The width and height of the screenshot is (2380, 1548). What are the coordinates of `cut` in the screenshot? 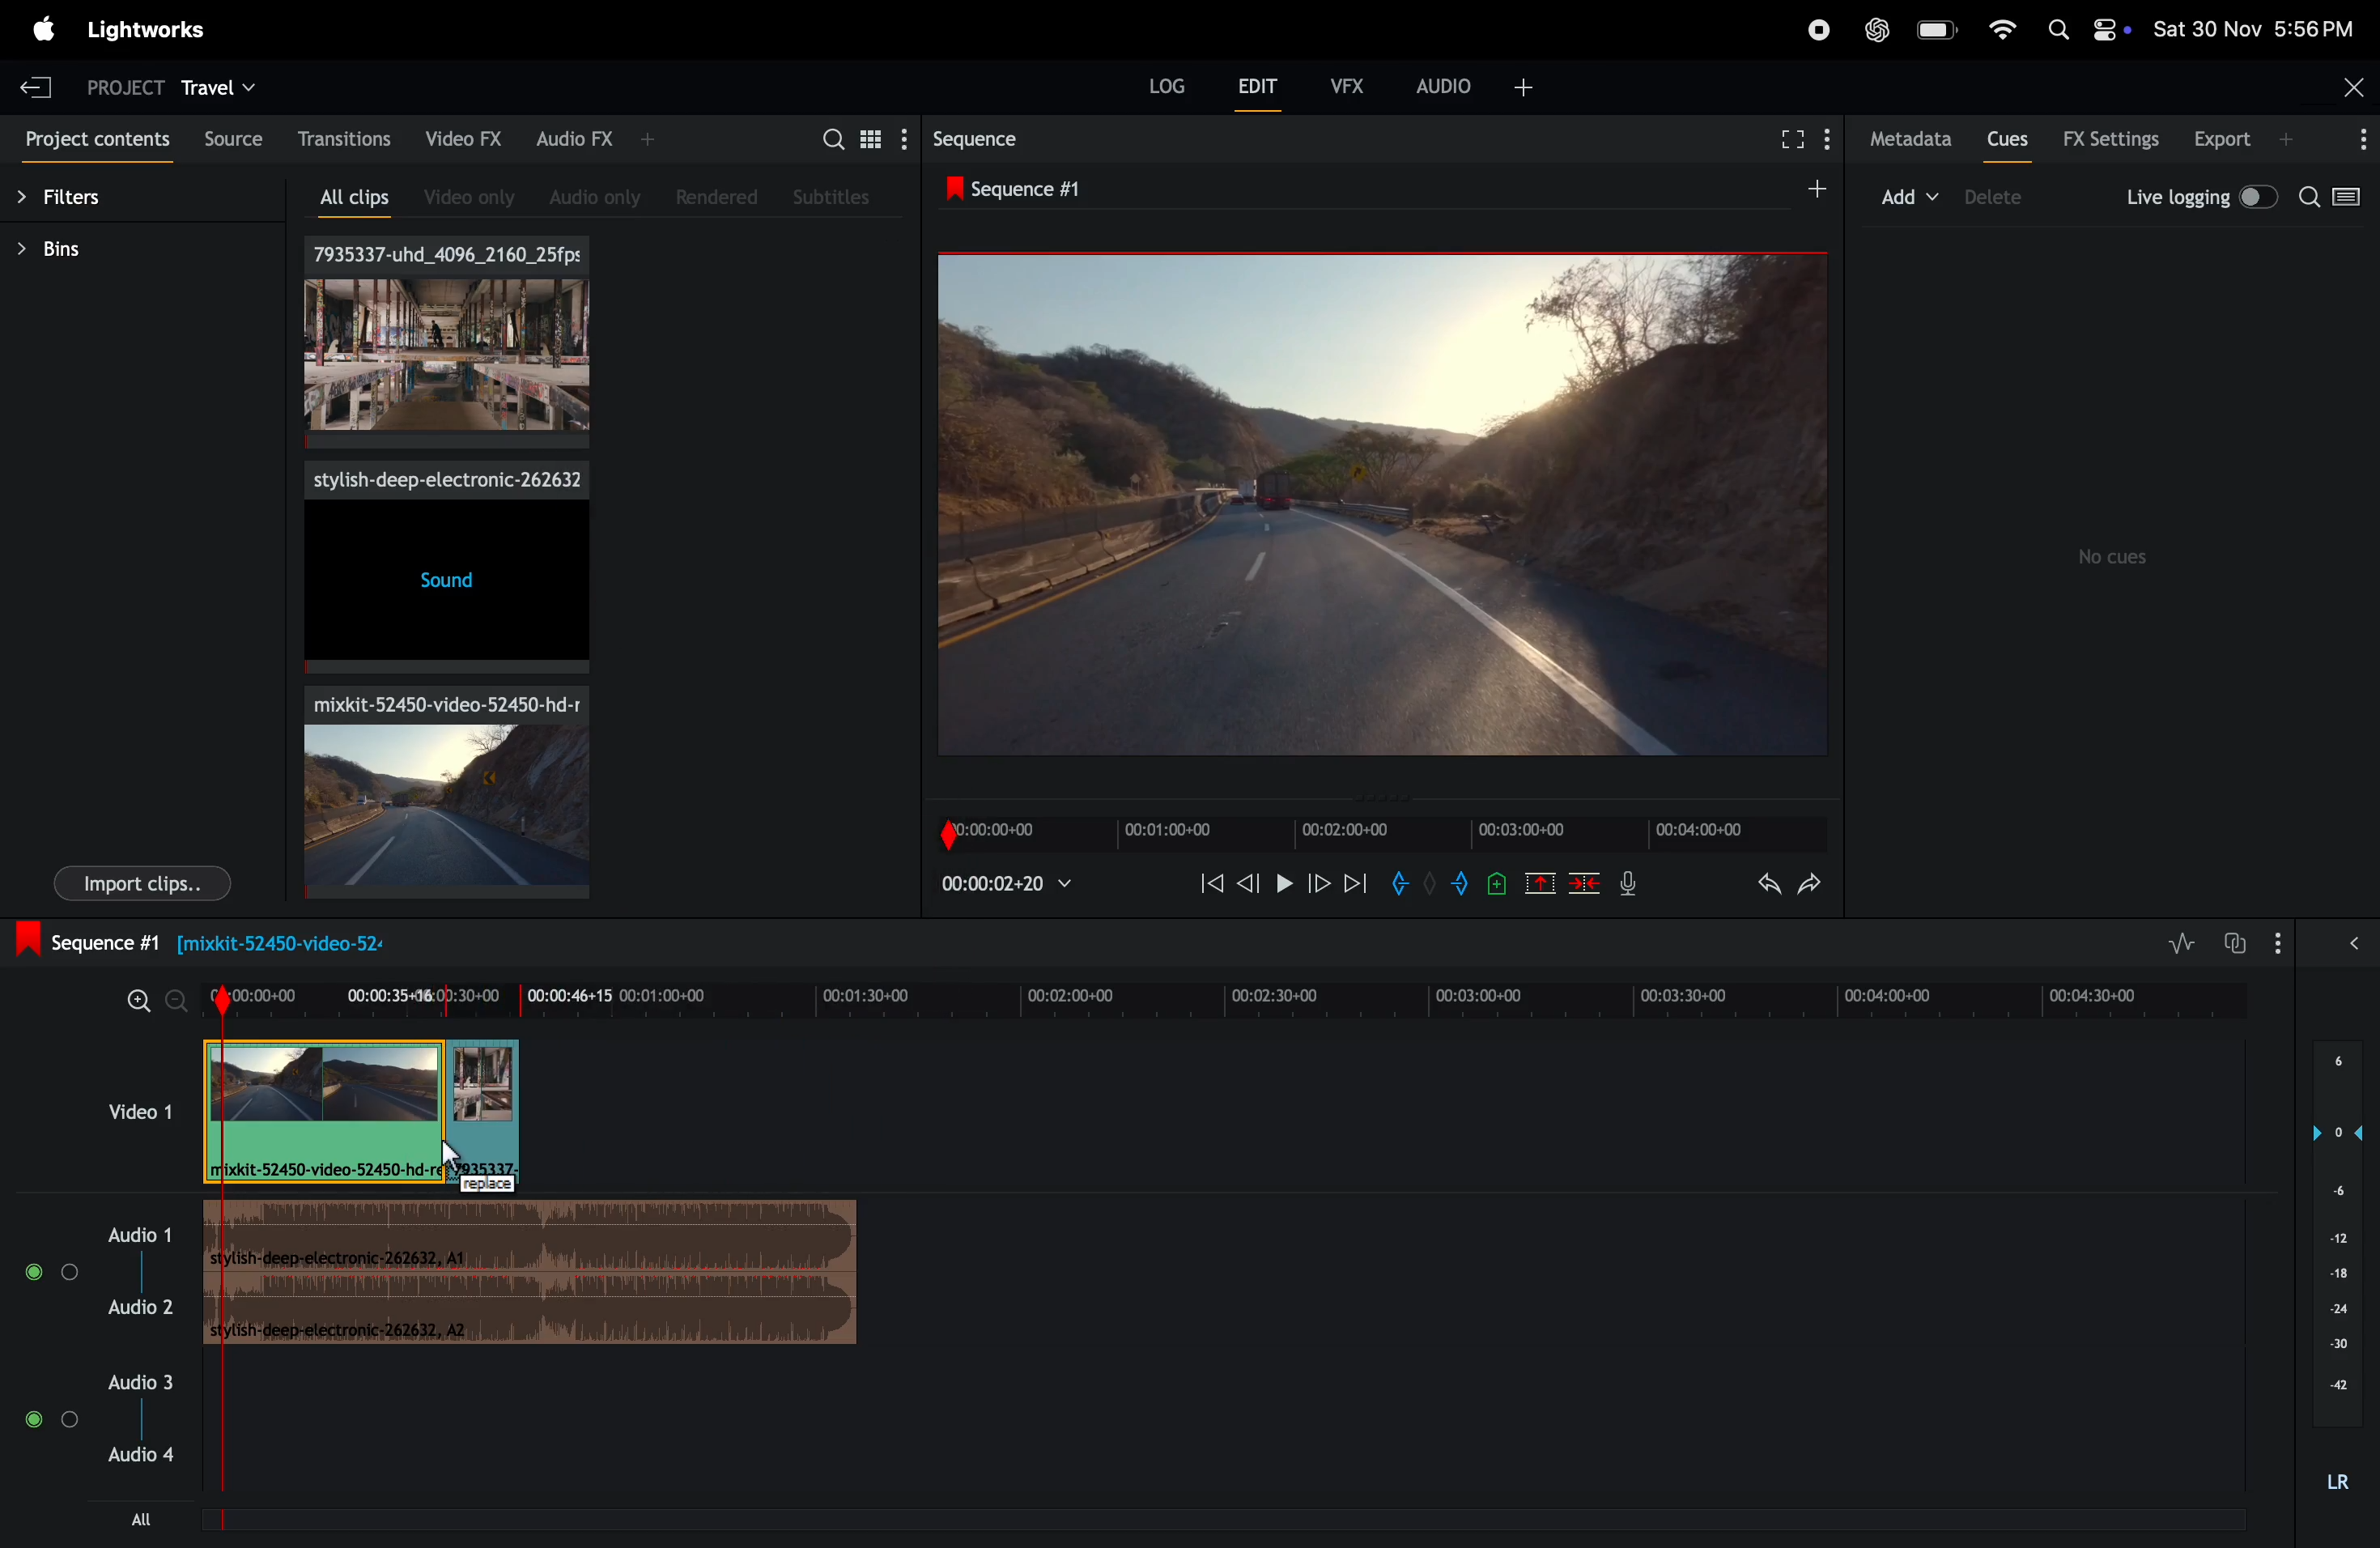 It's located at (1539, 883).